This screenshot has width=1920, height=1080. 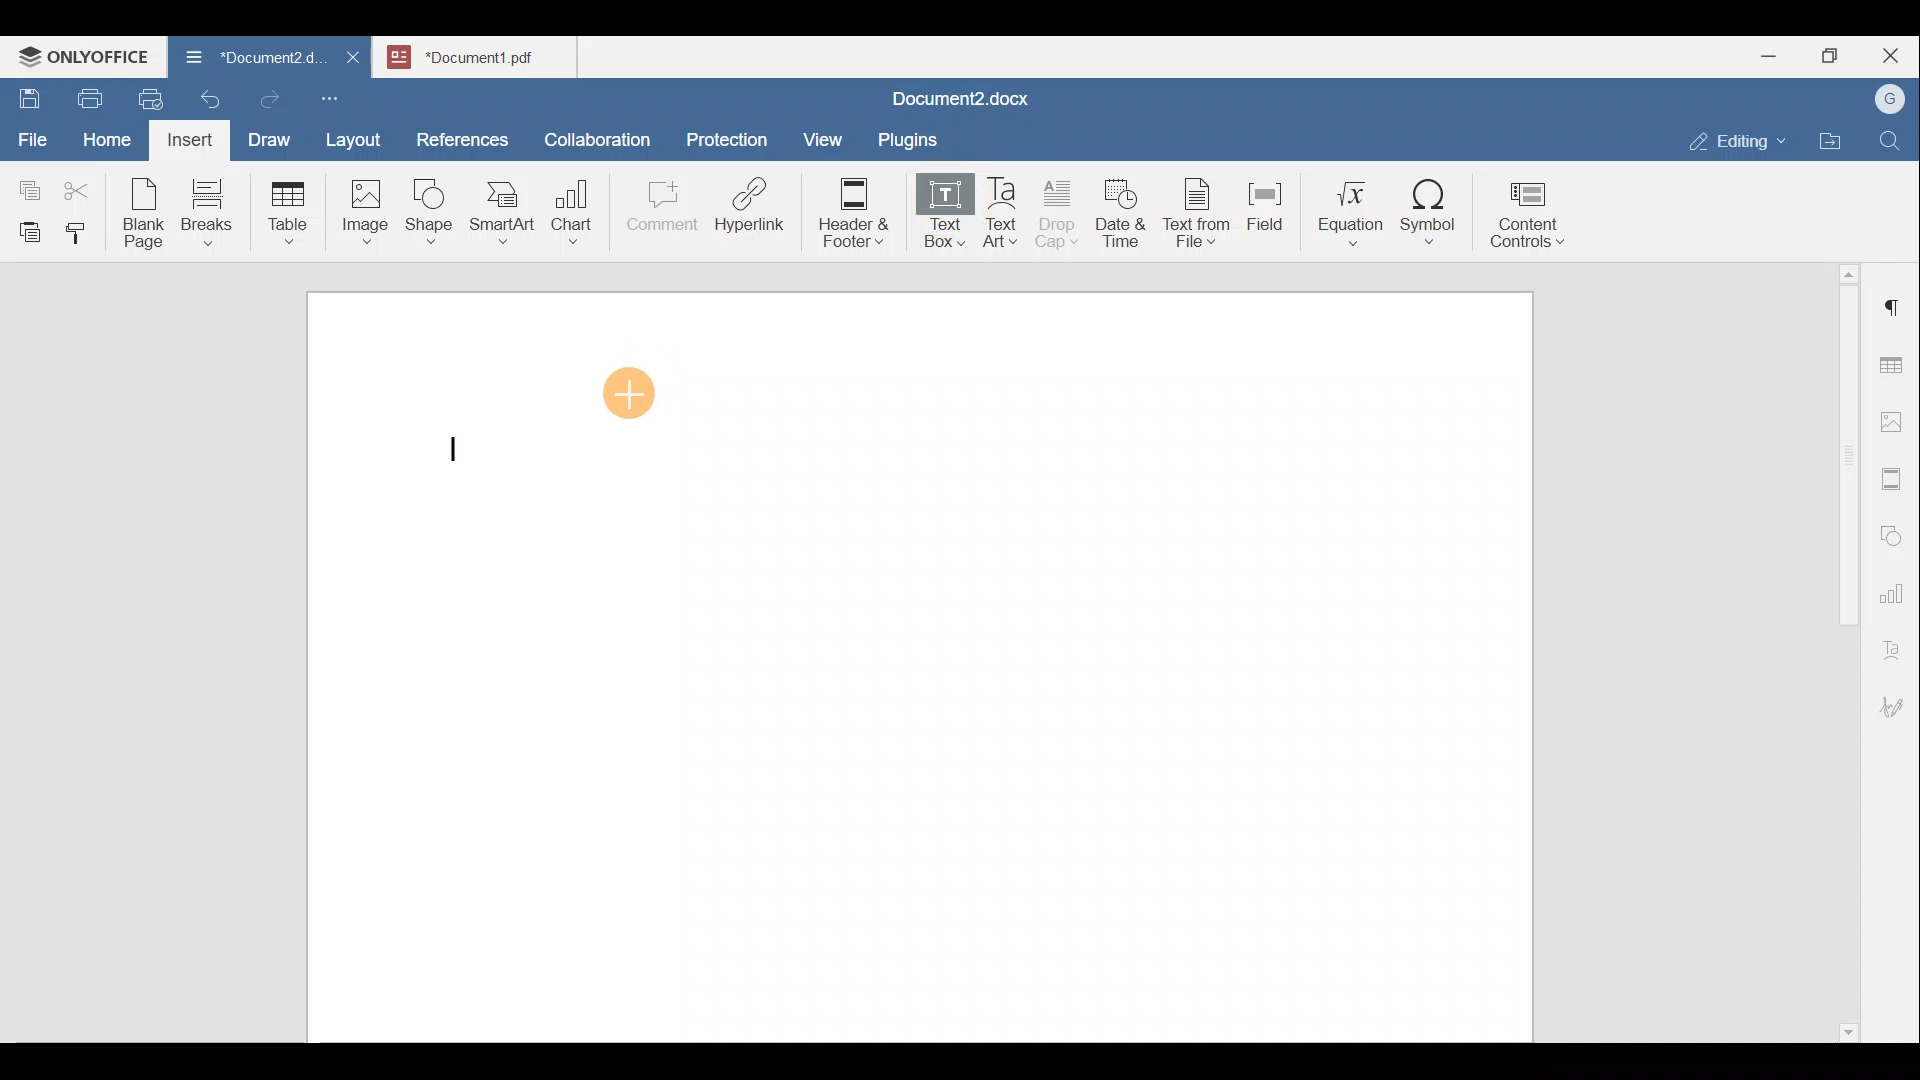 What do you see at coordinates (266, 135) in the screenshot?
I see `Draw` at bounding box center [266, 135].